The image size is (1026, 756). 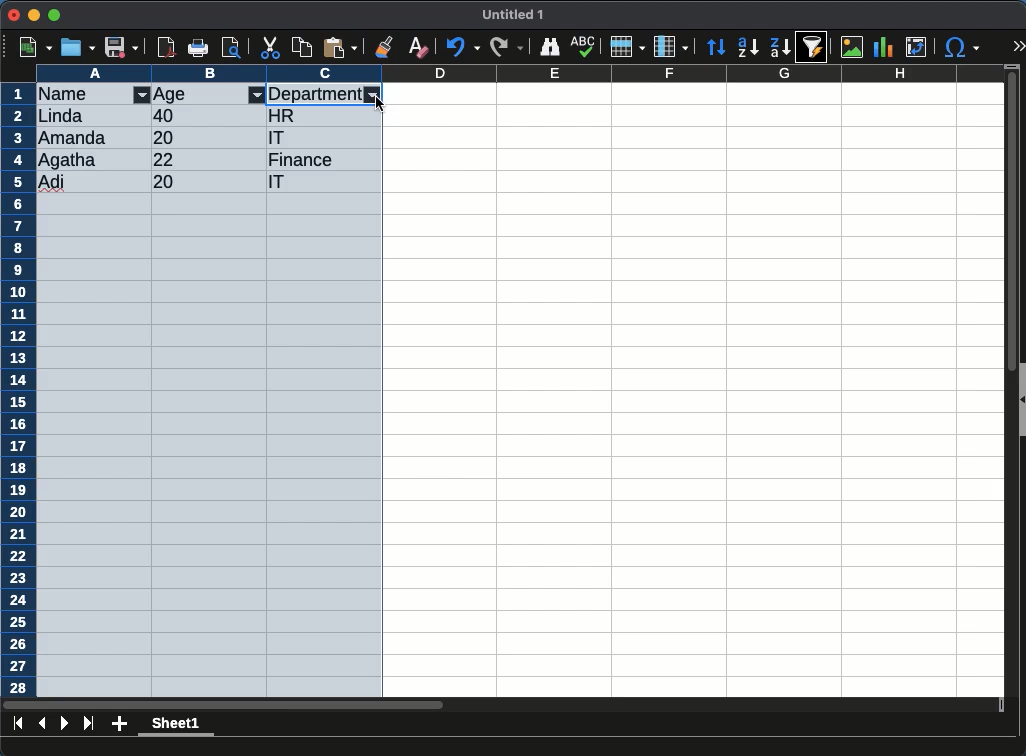 What do you see at coordinates (142, 96) in the screenshot?
I see `filter` at bounding box center [142, 96].